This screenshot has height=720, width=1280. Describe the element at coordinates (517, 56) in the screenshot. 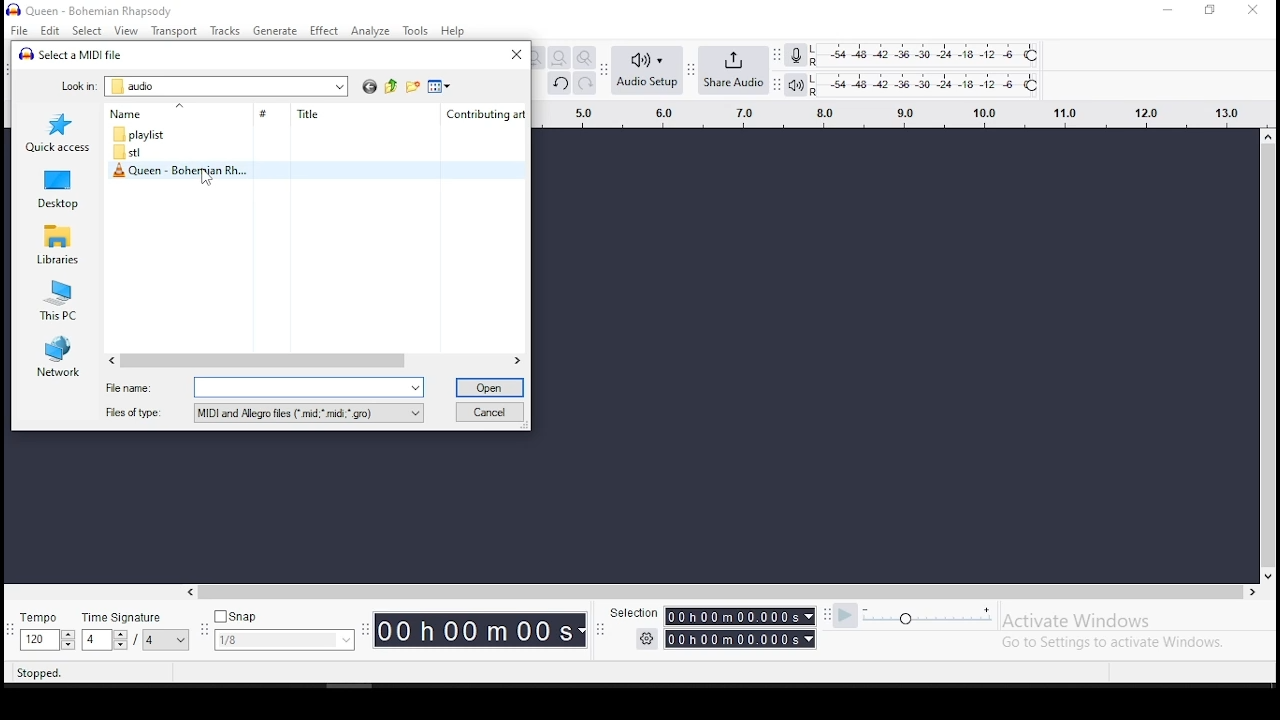

I see `close window` at that location.